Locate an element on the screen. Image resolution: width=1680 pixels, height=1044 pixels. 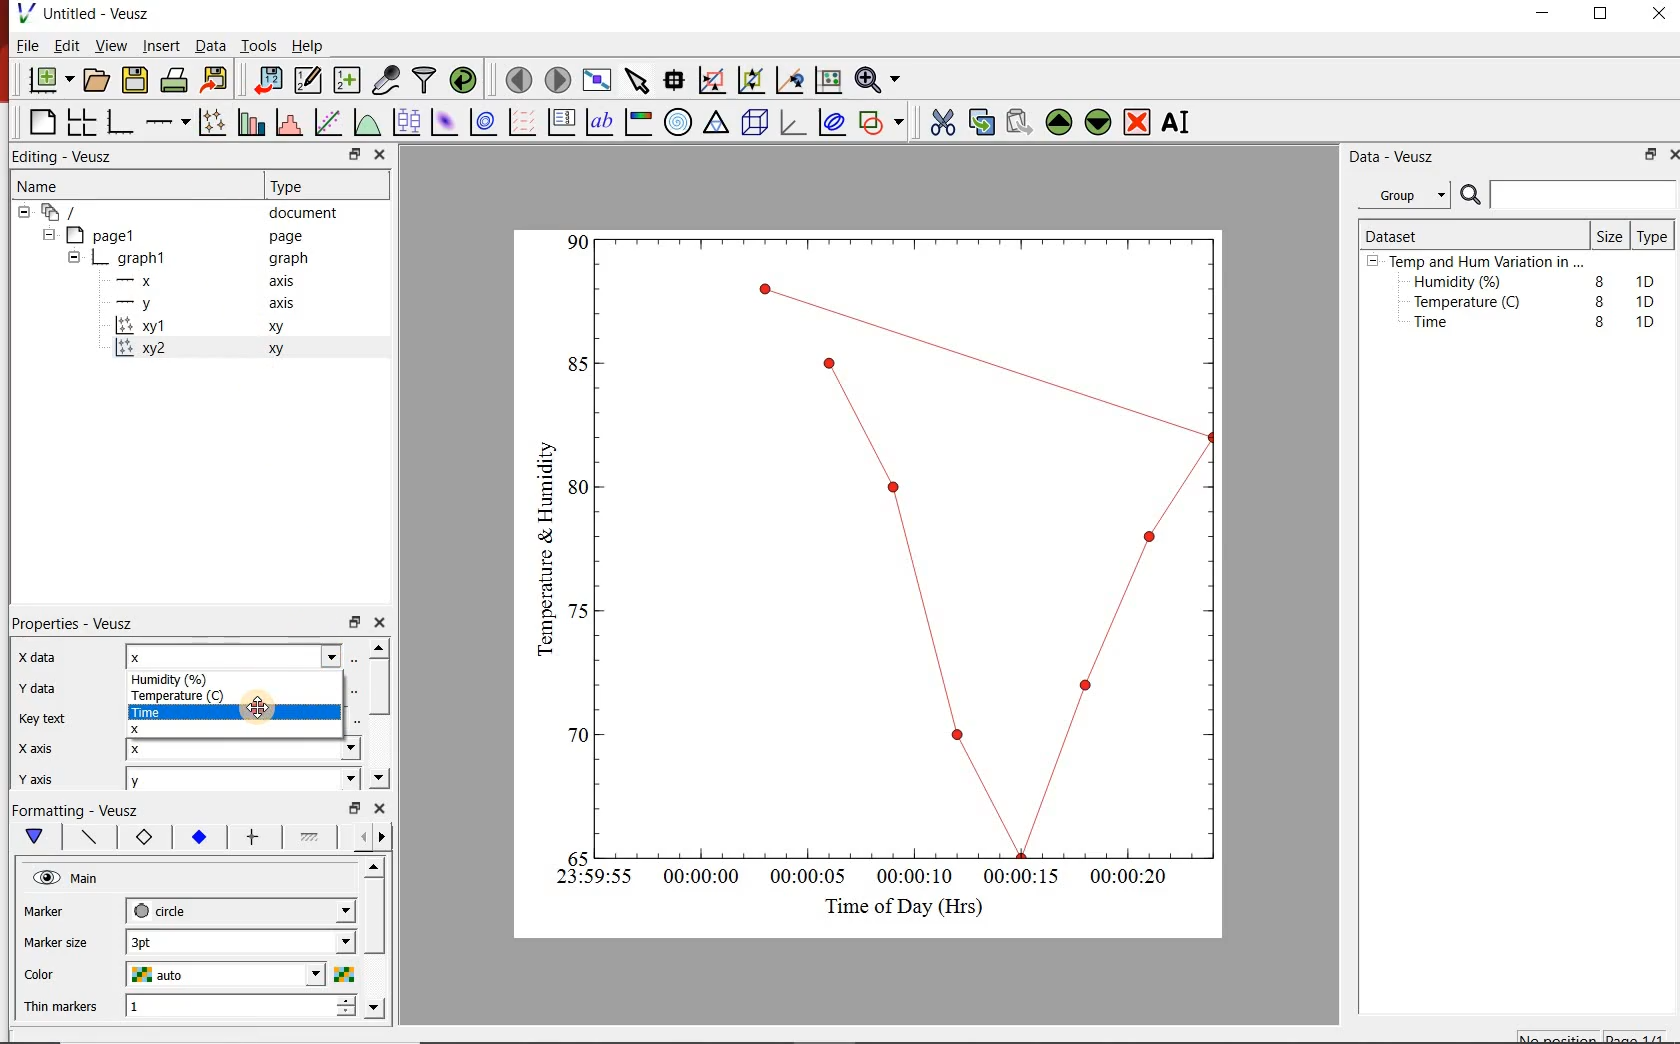
minimize is located at coordinates (1550, 14).